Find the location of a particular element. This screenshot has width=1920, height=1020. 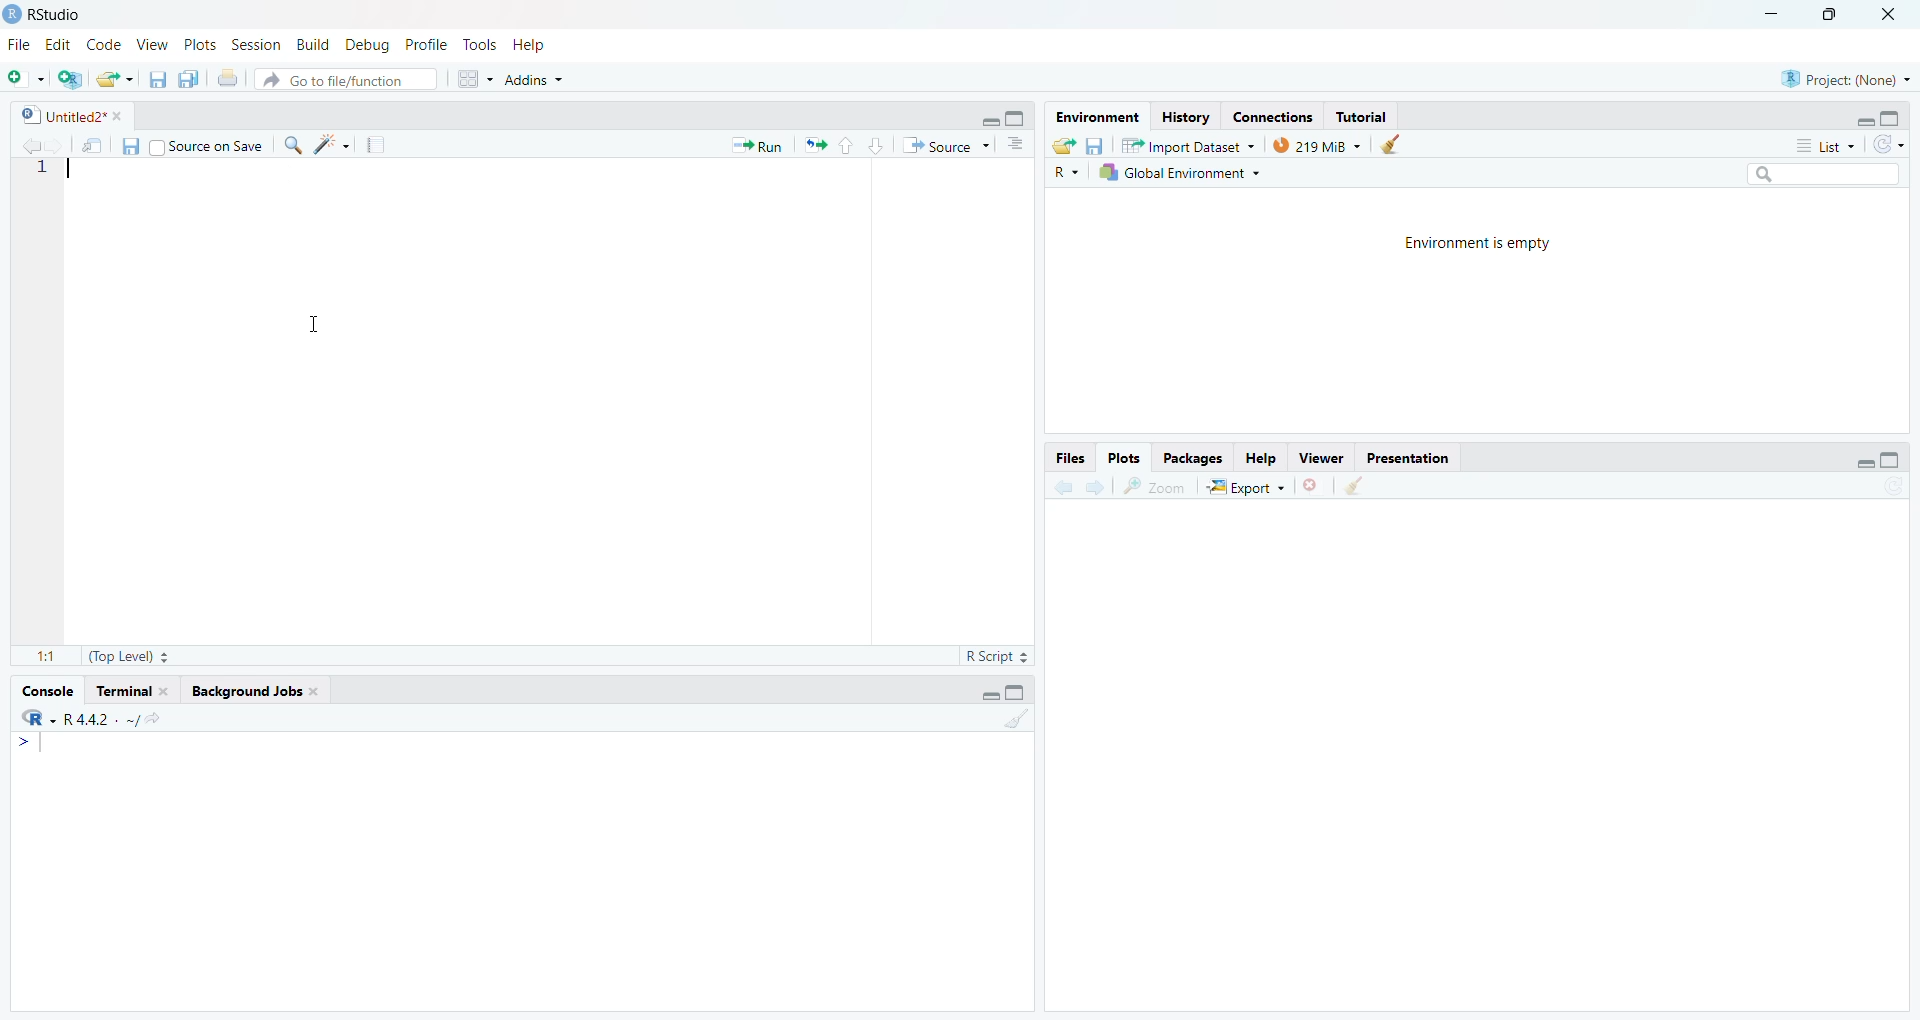

Go to file/function is located at coordinates (346, 79).